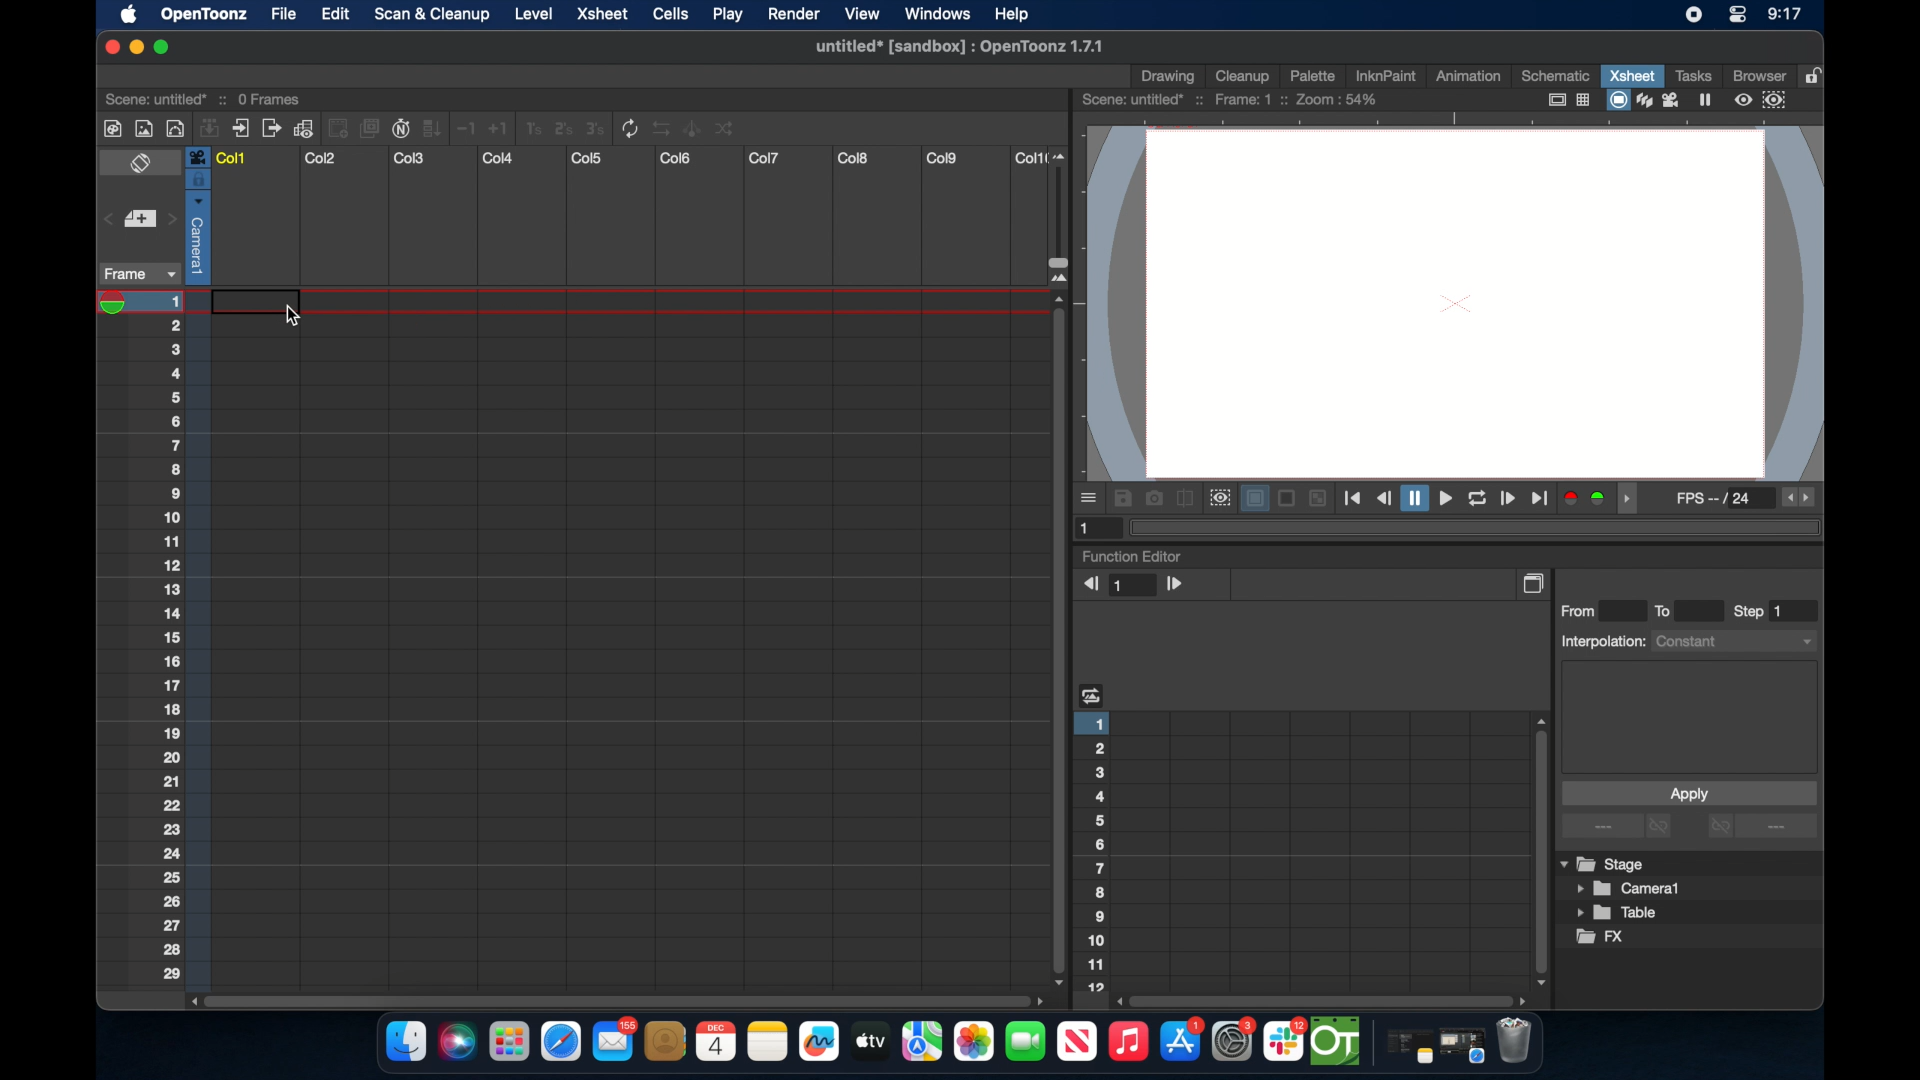 The width and height of the screenshot is (1920, 1080). Describe the element at coordinates (1088, 527) in the screenshot. I see `1` at that location.